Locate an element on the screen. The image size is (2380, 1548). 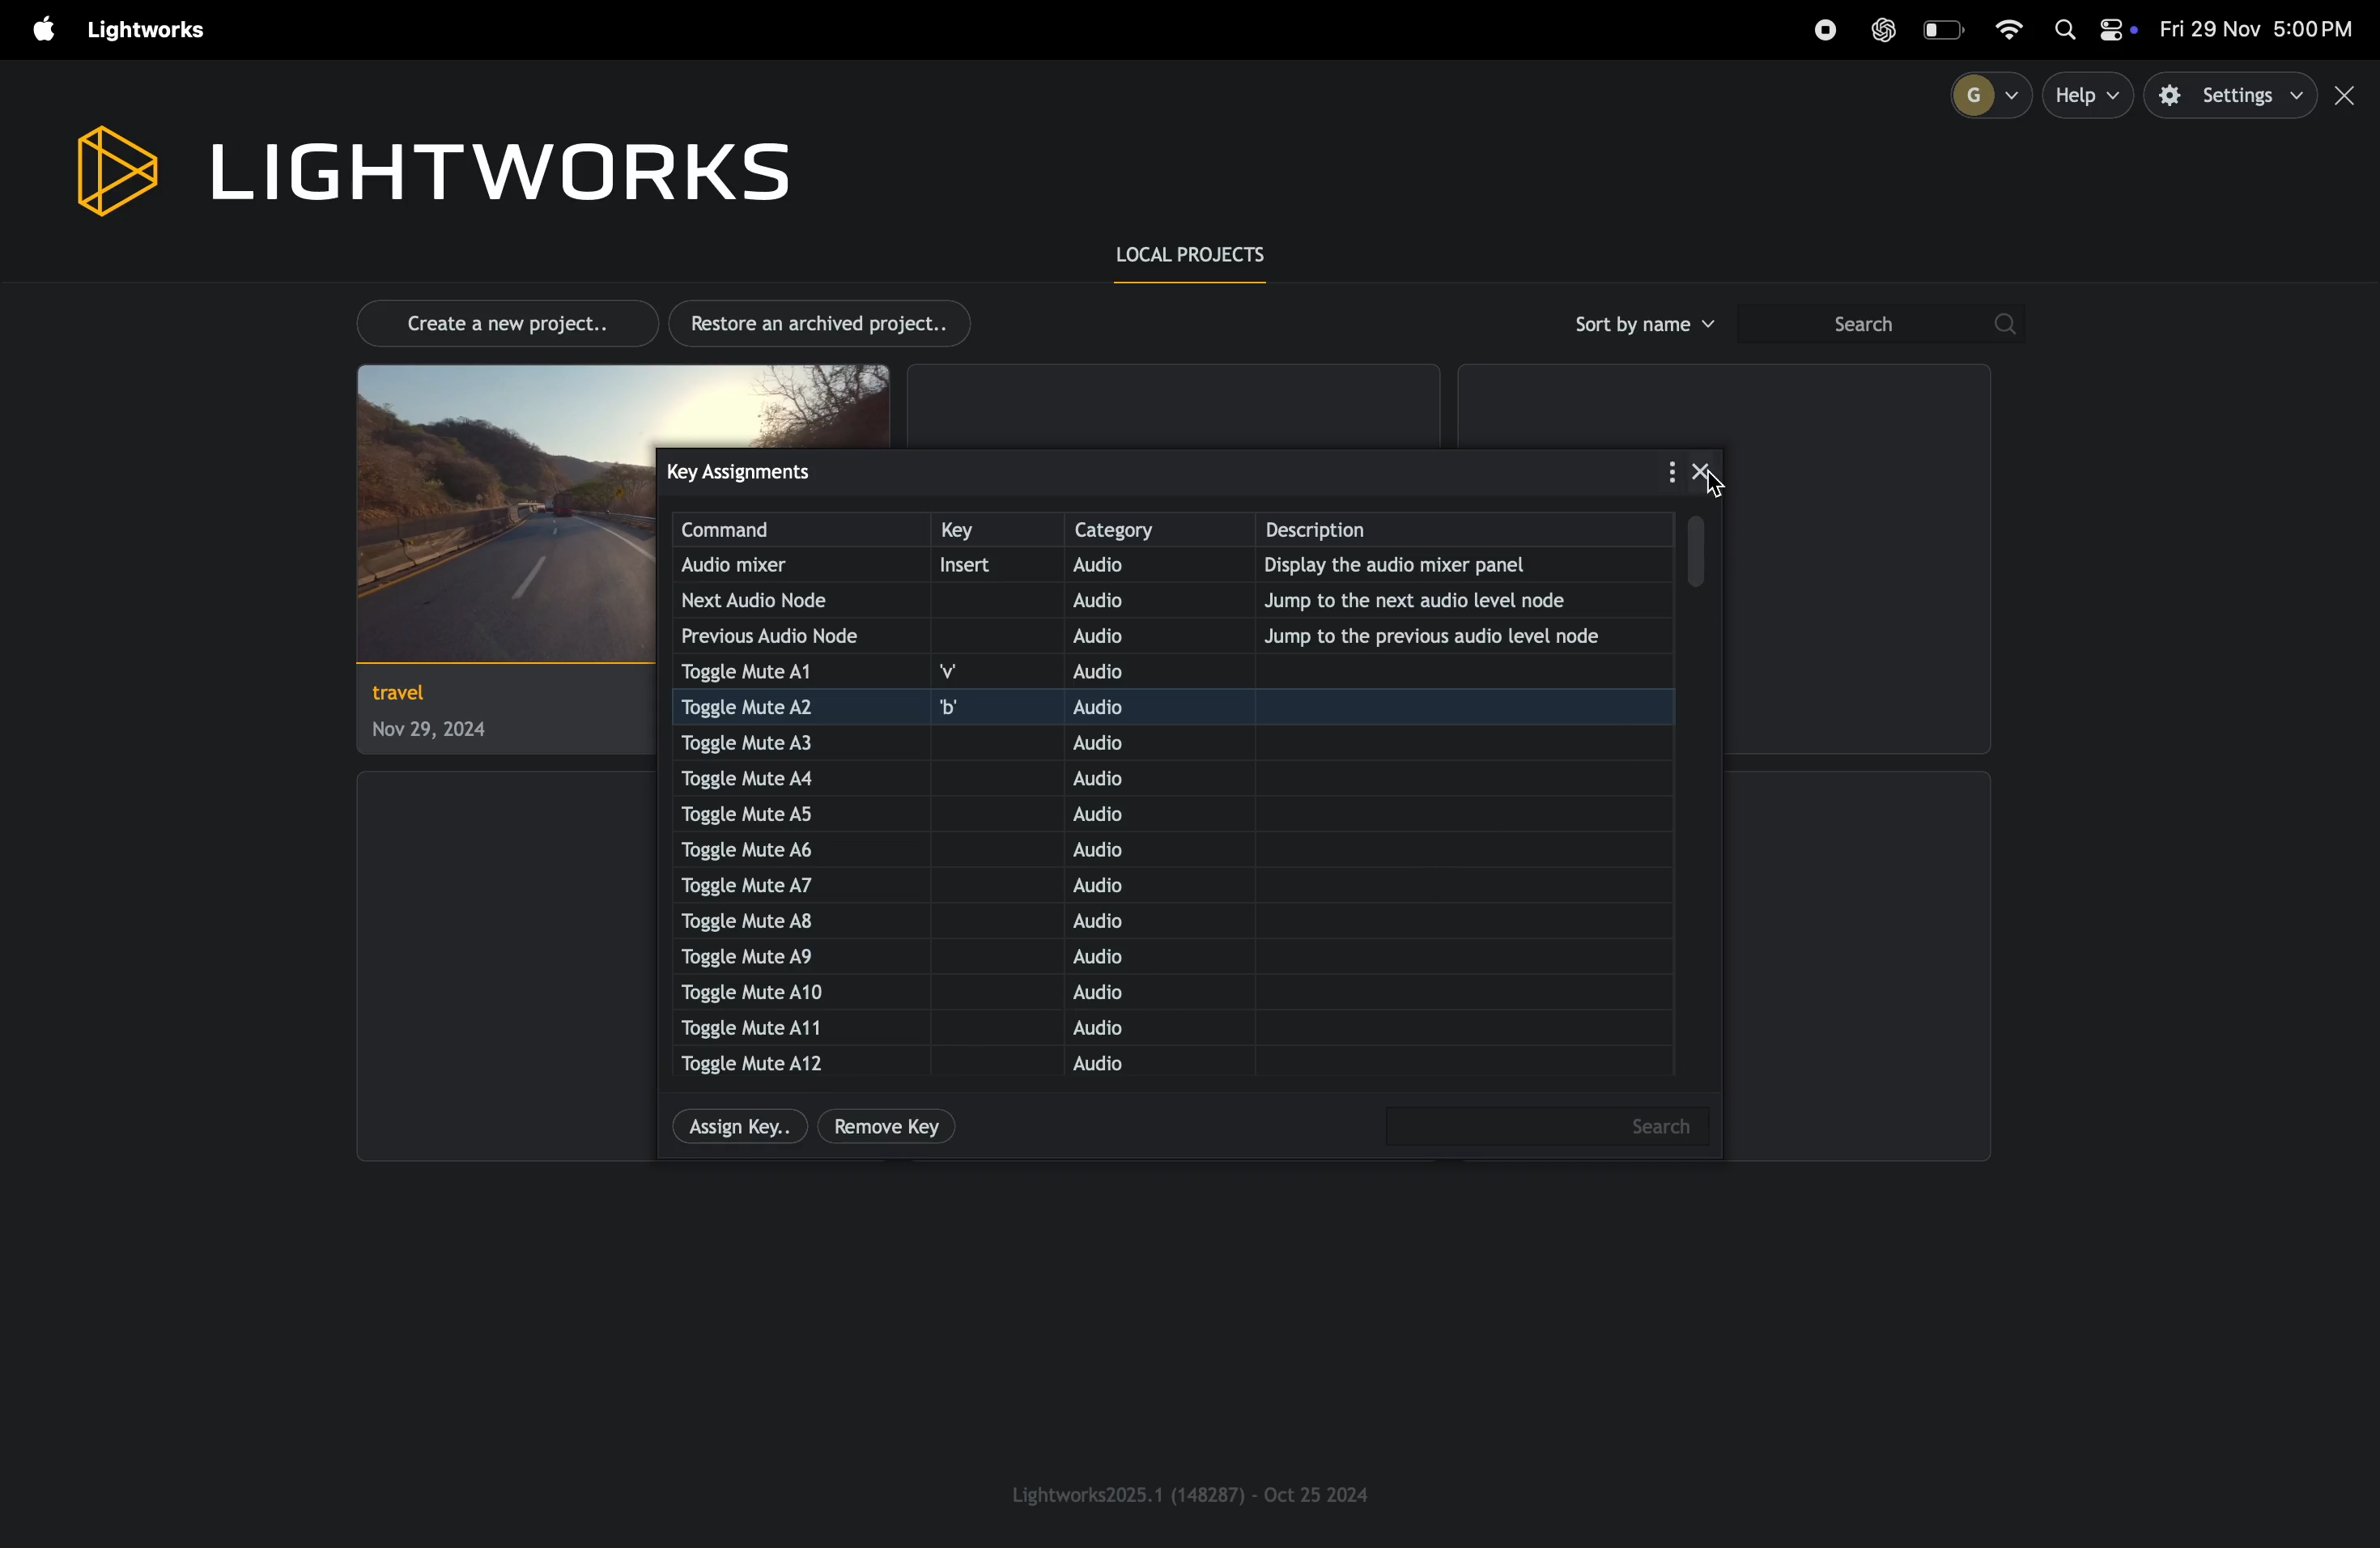
apple menu is located at coordinates (35, 31).